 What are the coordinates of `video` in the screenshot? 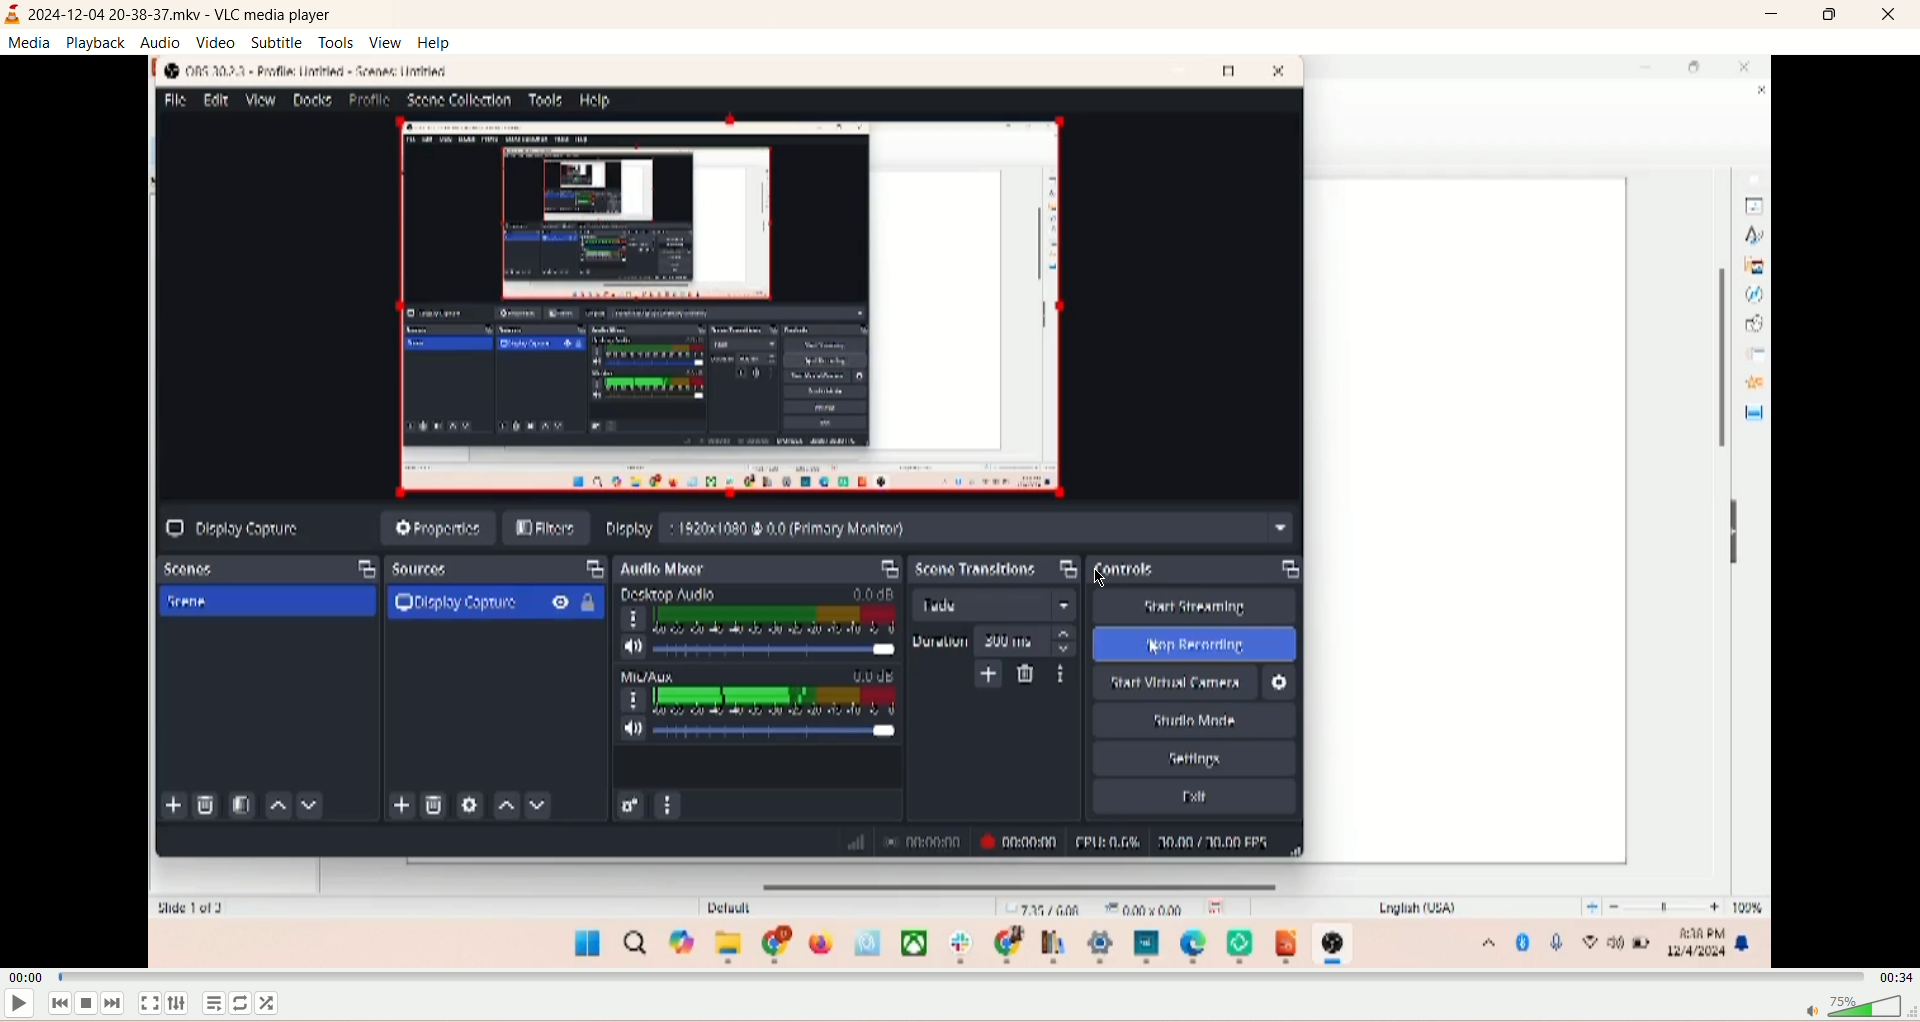 It's located at (217, 43).